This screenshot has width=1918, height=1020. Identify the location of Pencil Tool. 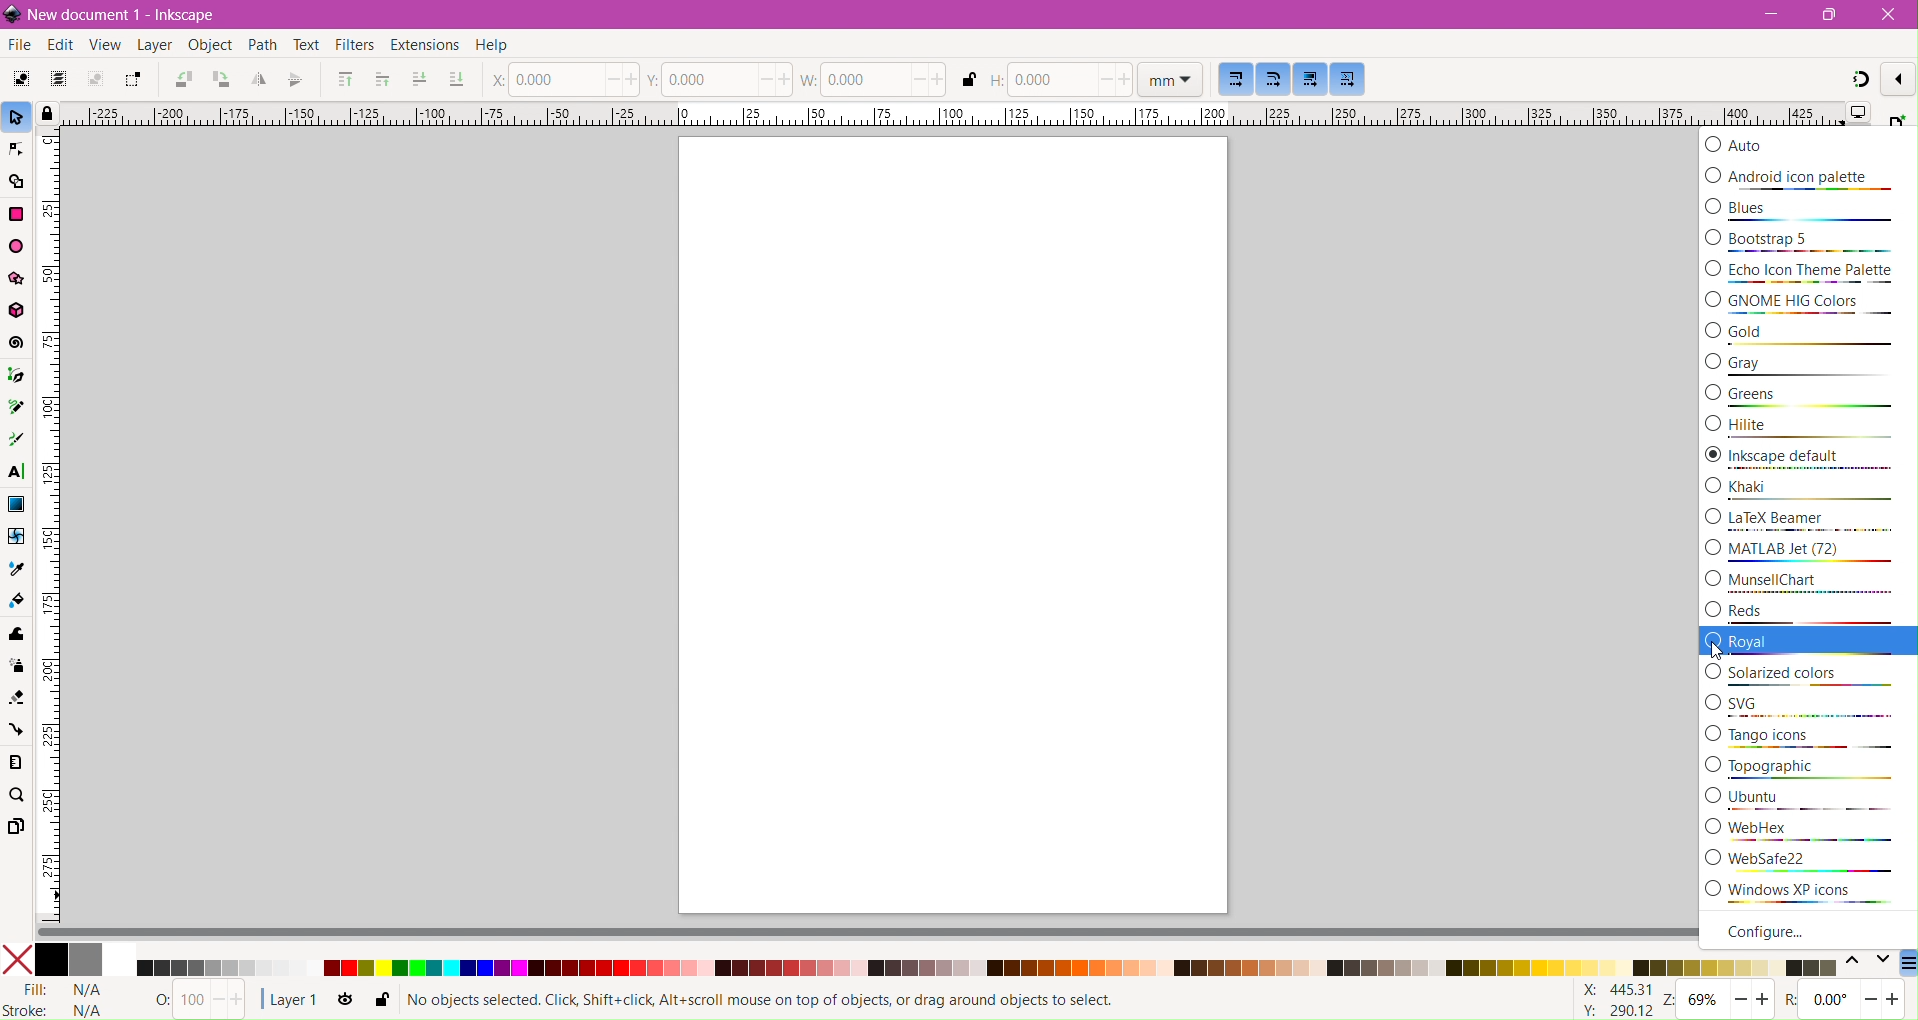
(16, 407).